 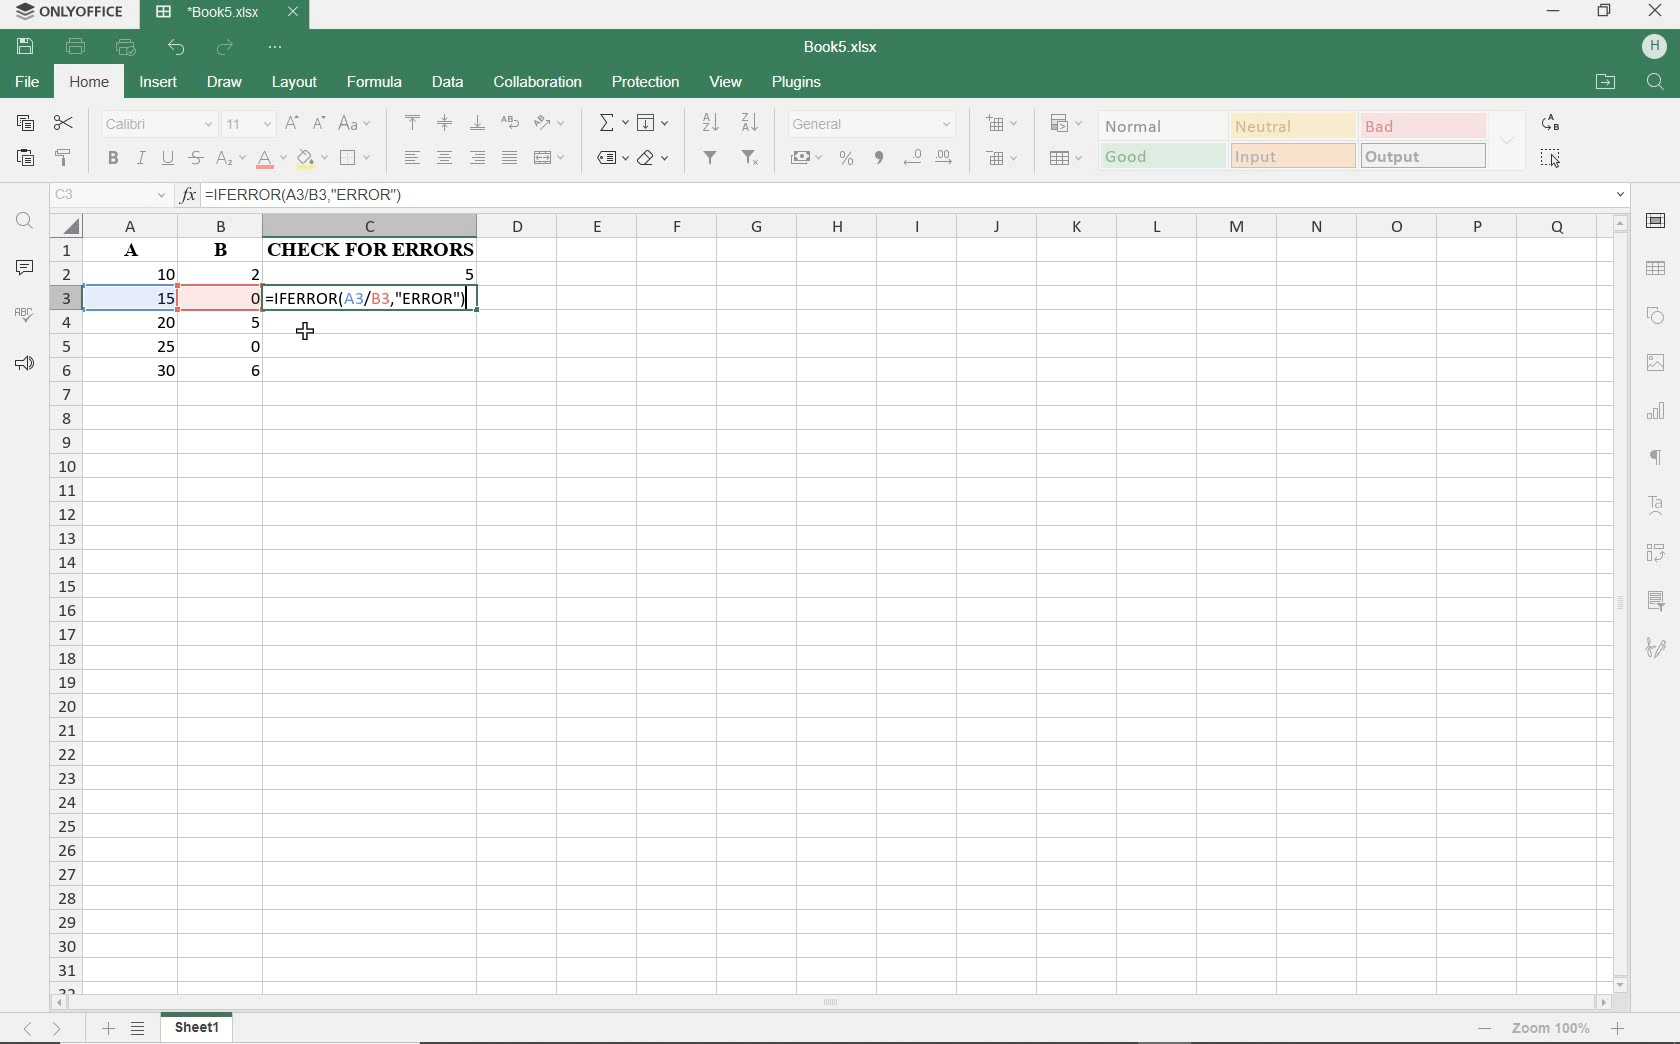 I want to click on , so click(x=1659, y=458).